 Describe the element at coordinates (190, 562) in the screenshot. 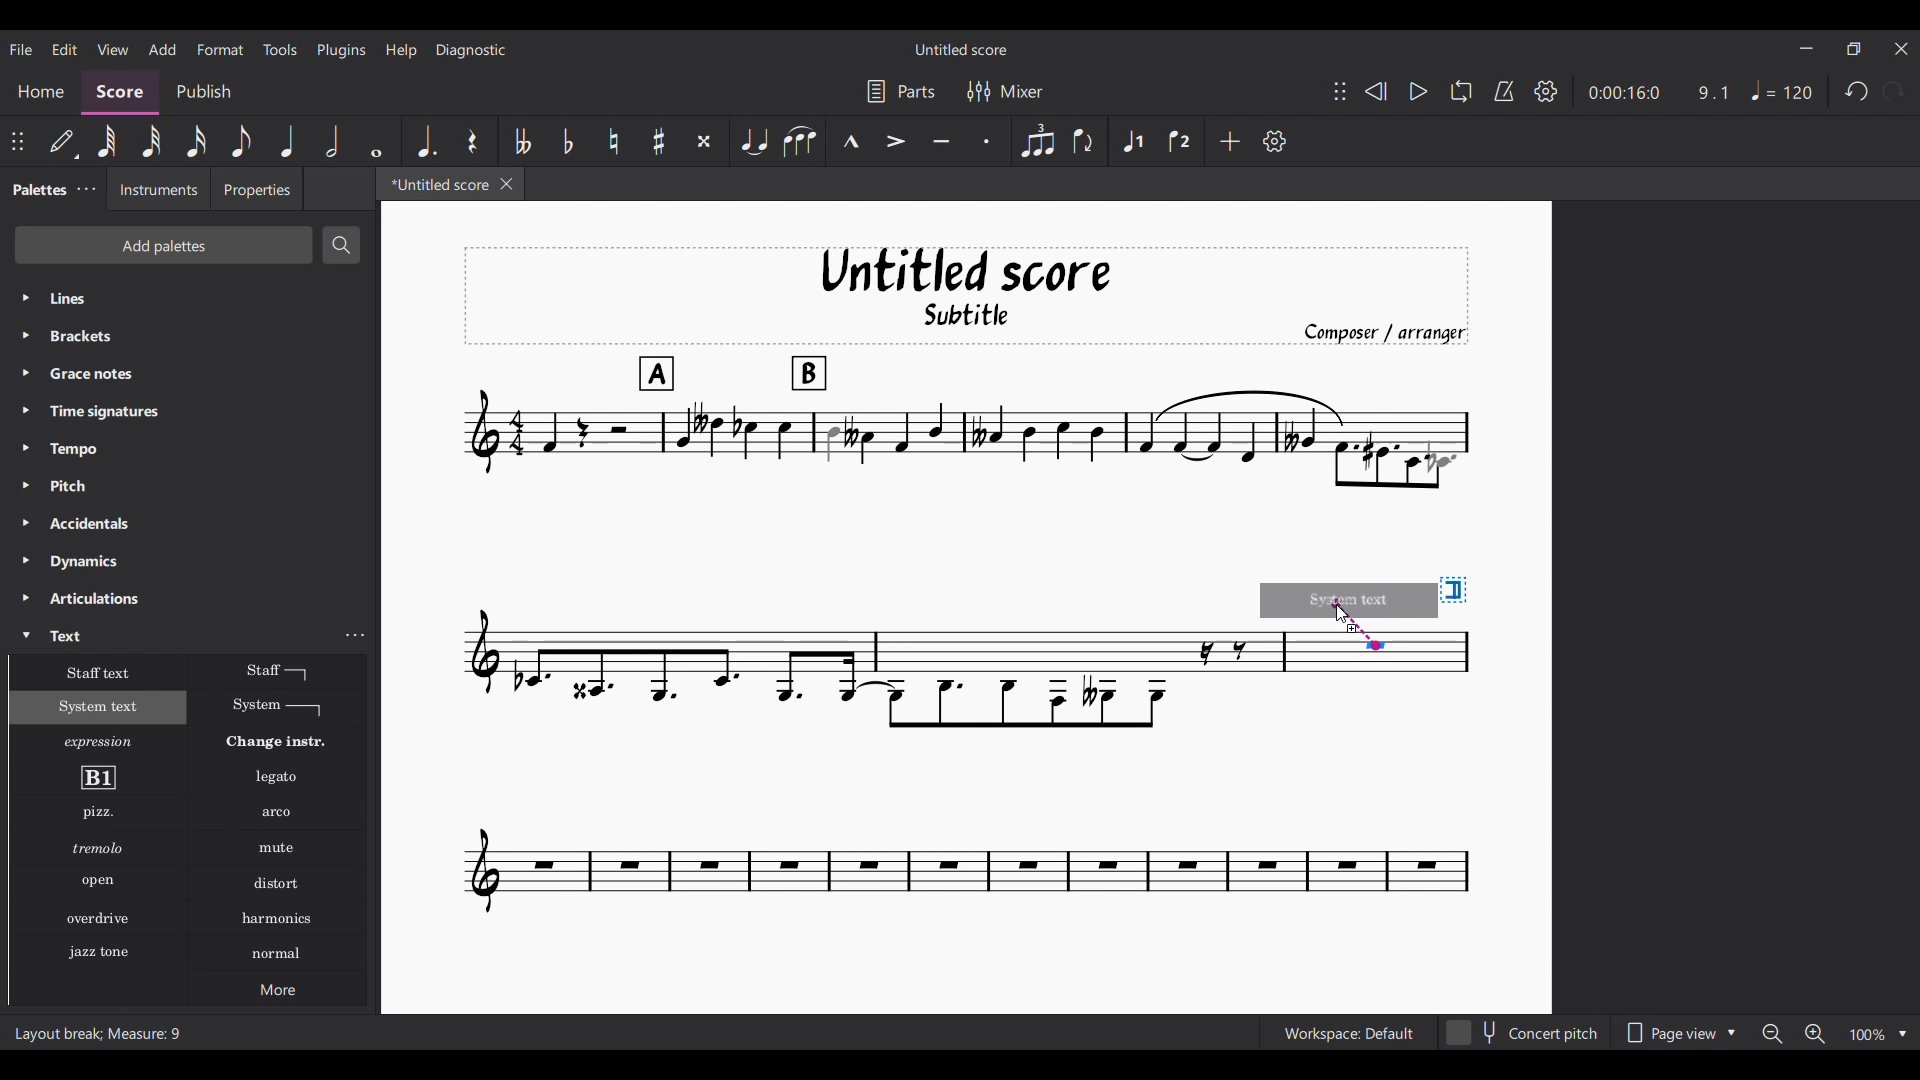

I see `Dynamics` at that location.